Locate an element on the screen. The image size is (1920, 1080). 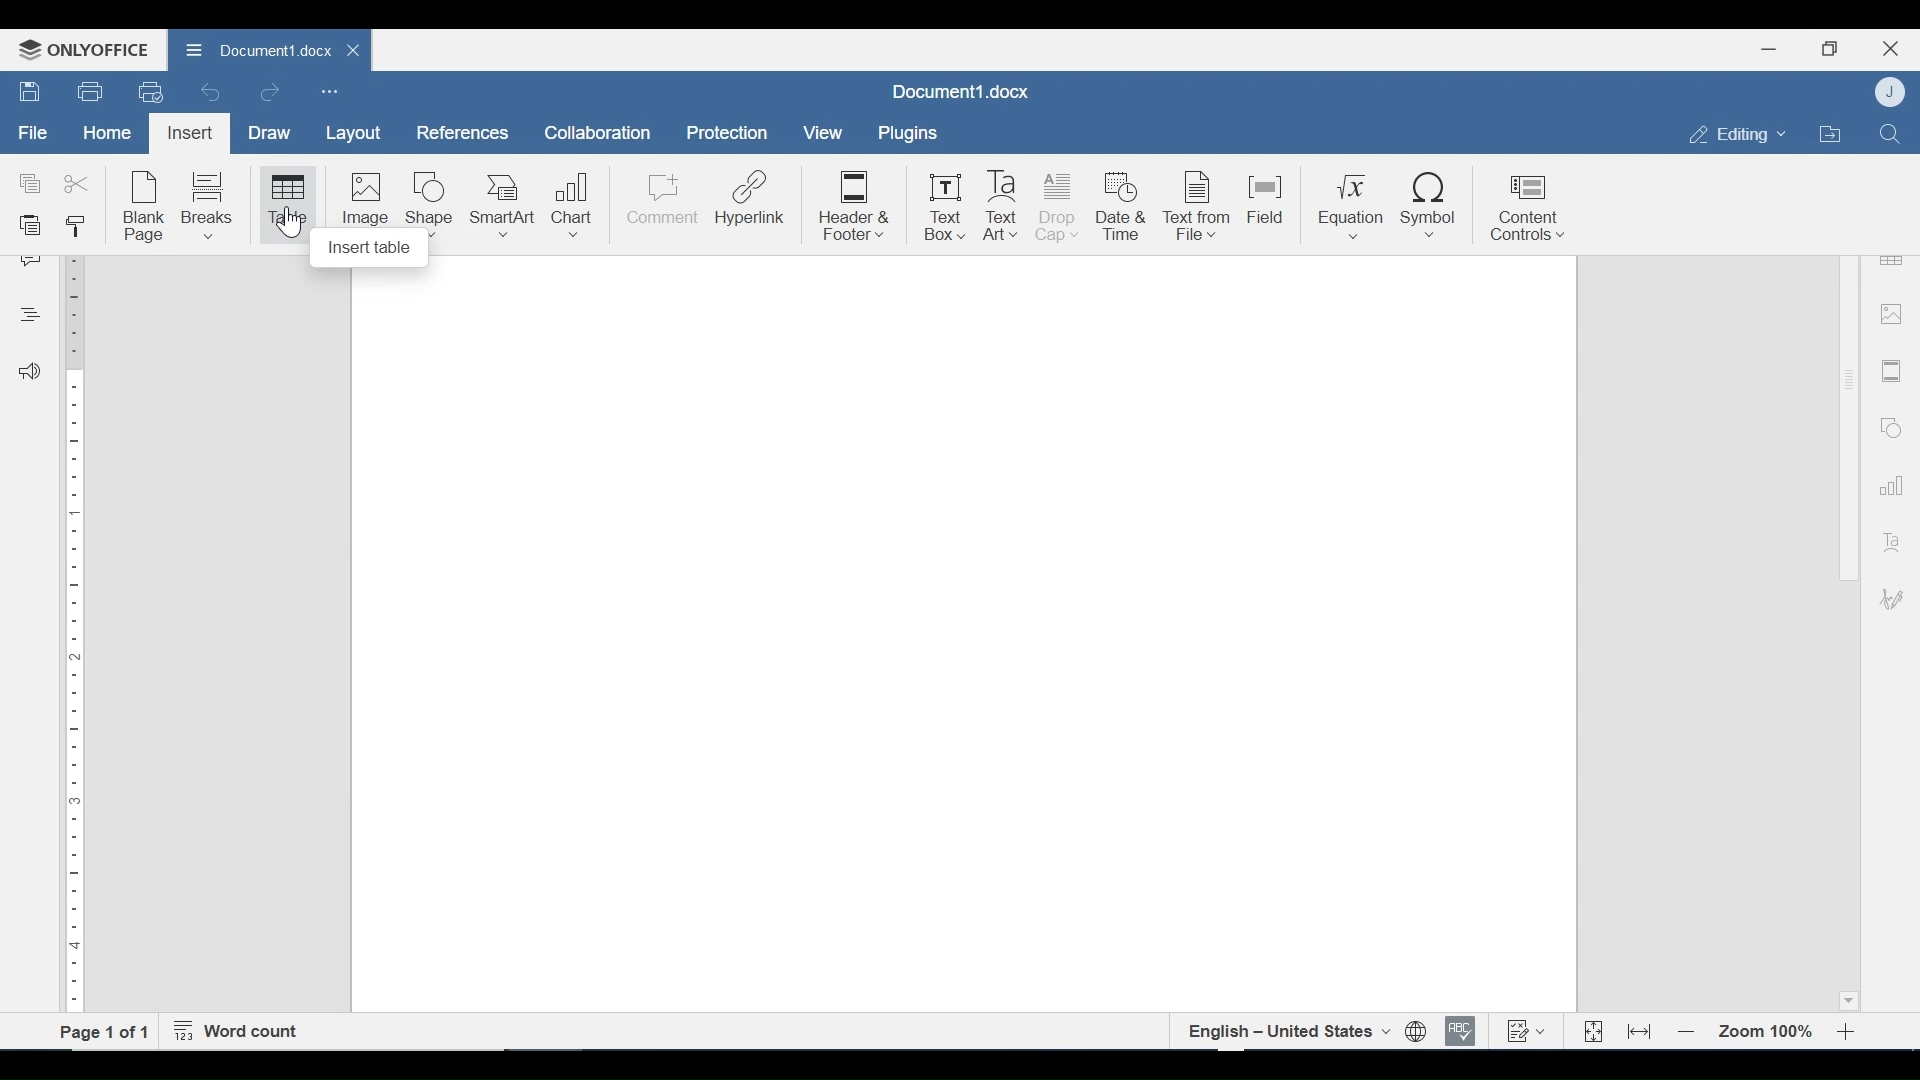
SmartArt is located at coordinates (503, 206).